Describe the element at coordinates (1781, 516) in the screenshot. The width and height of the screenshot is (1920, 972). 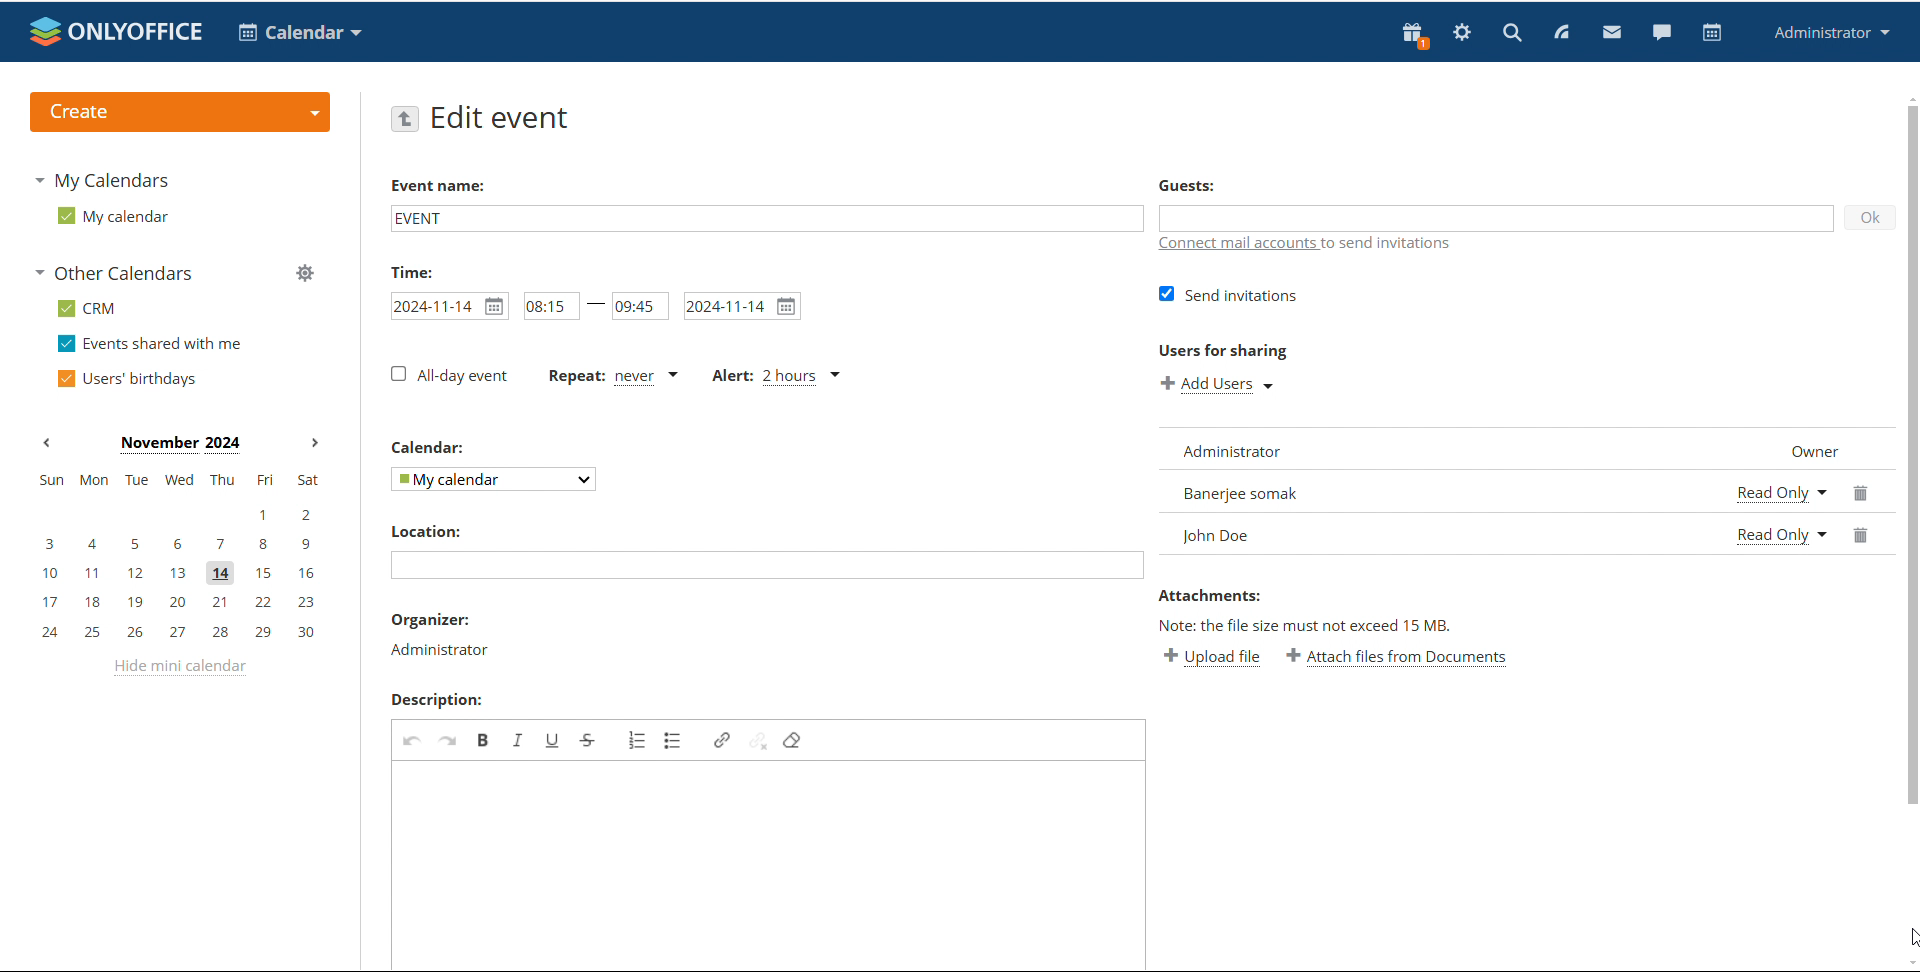
I see `access type` at that location.